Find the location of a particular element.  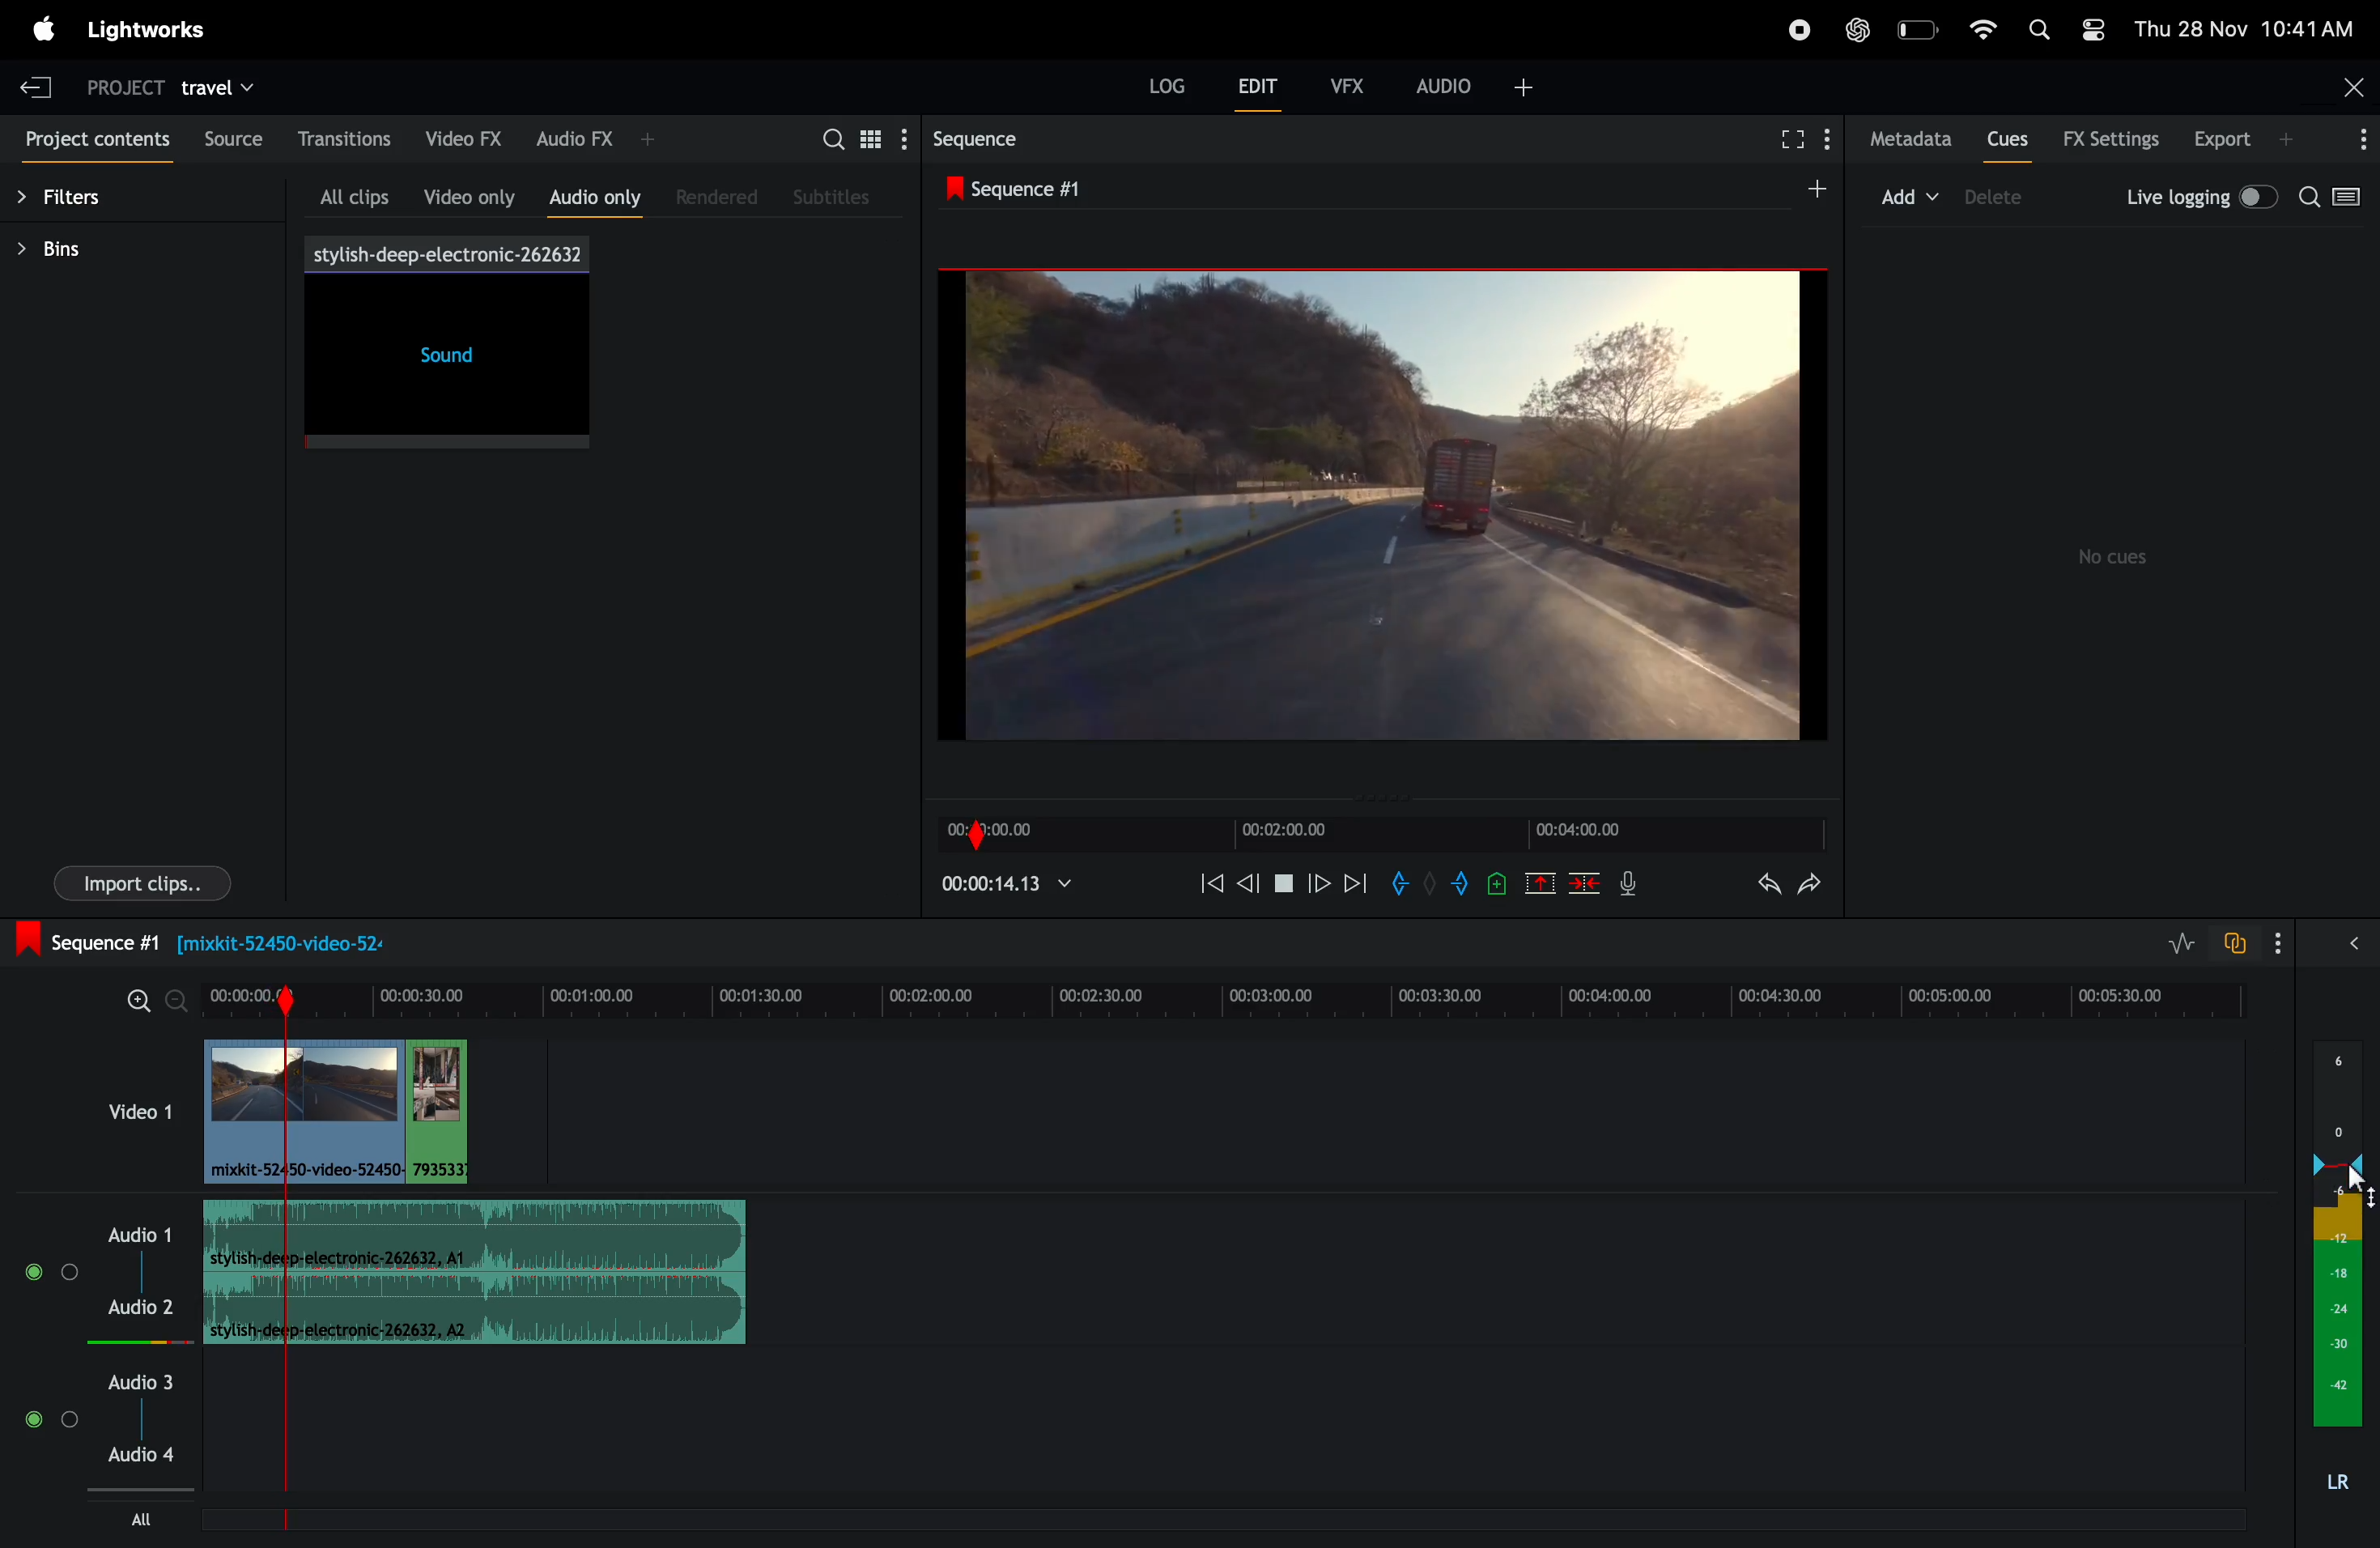

search for assets  bin is located at coordinates (859, 139).